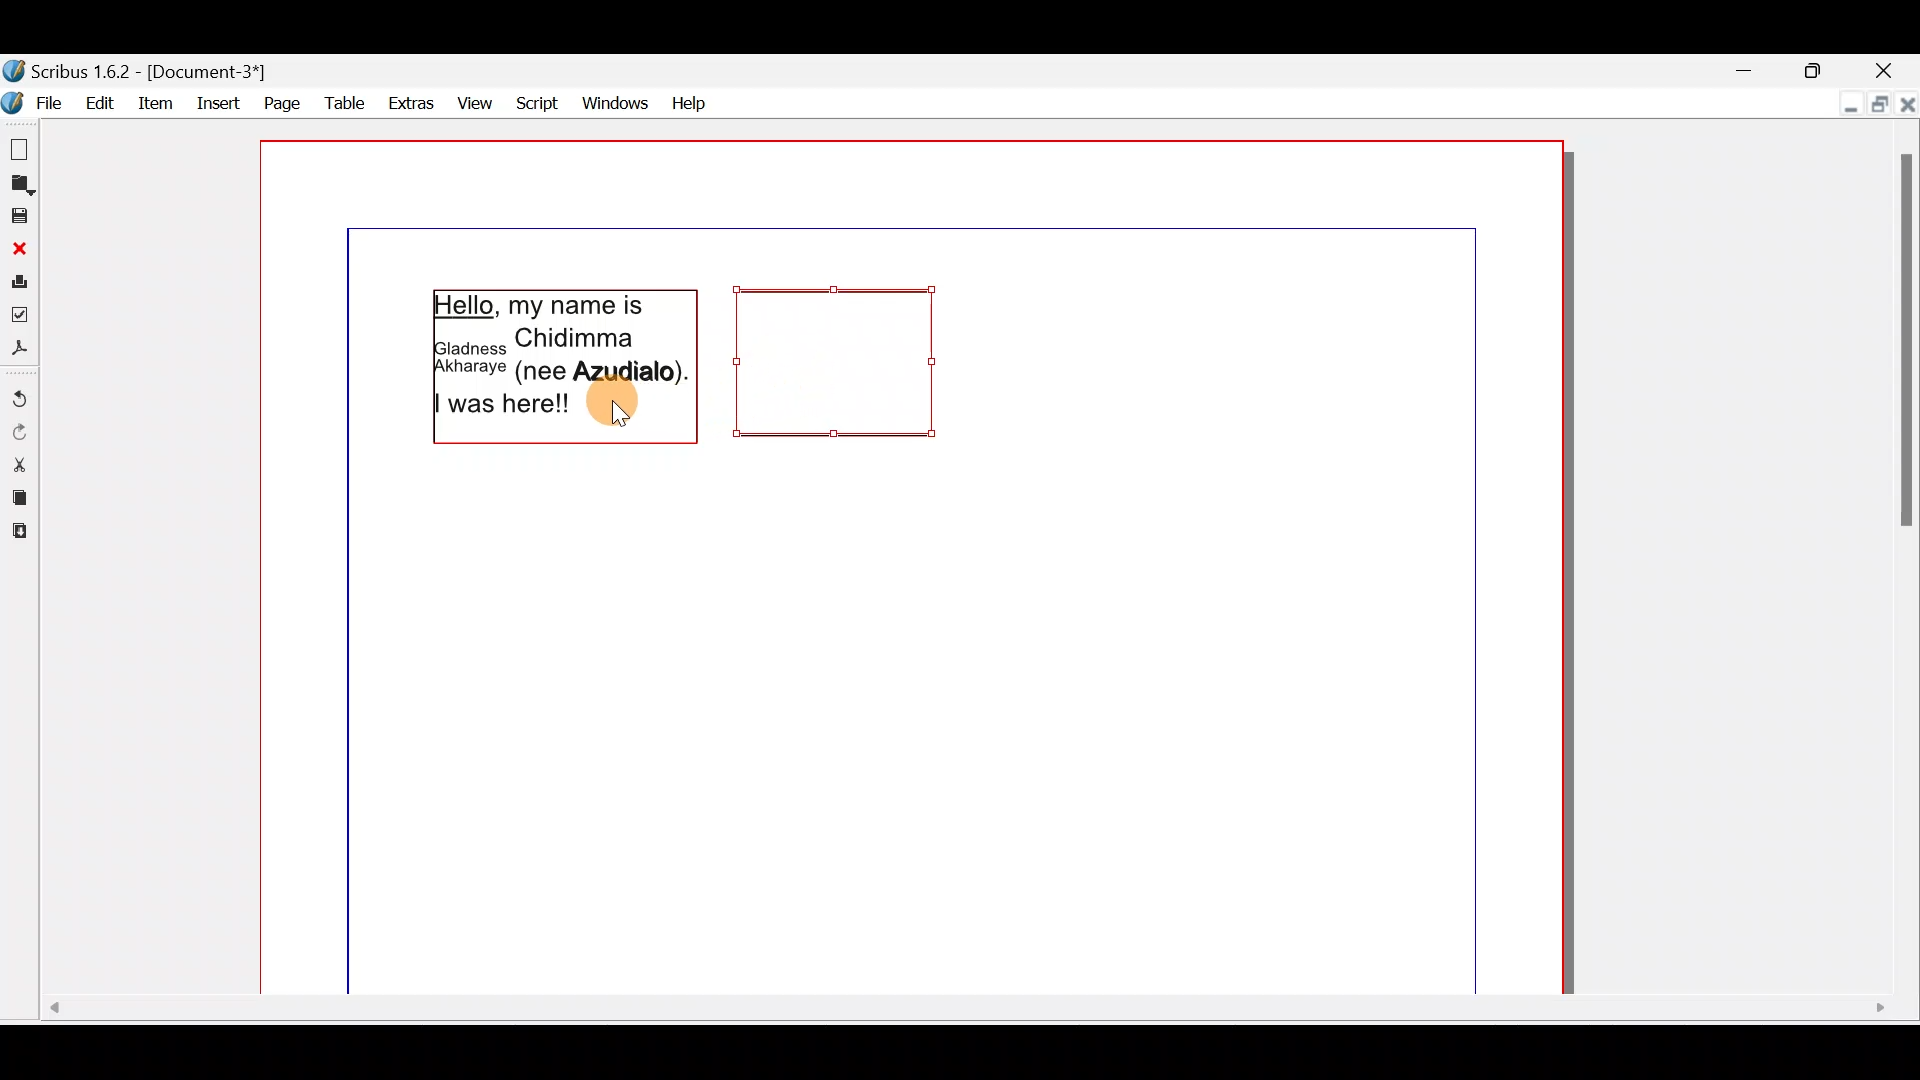  Describe the element at coordinates (1884, 68) in the screenshot. I see `Close` at that location.